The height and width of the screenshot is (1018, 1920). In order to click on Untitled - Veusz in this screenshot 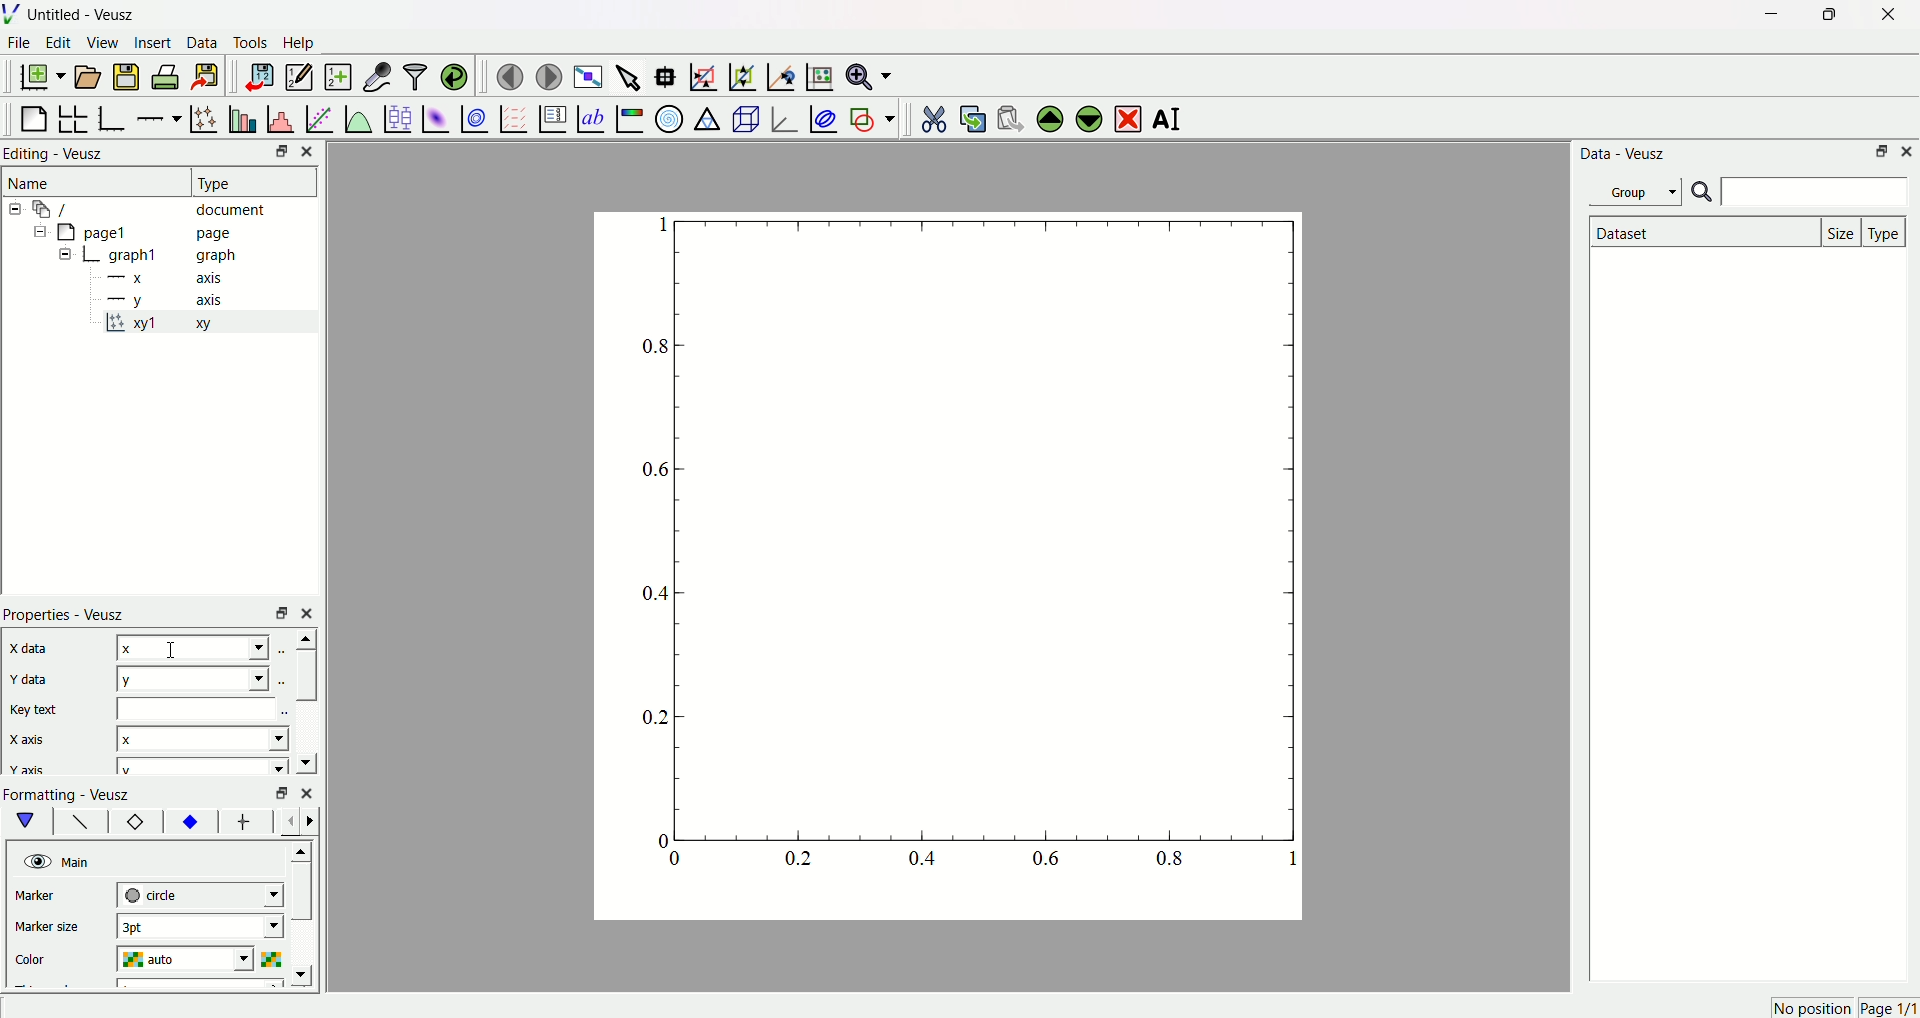, I will do `click(85, 16)`.